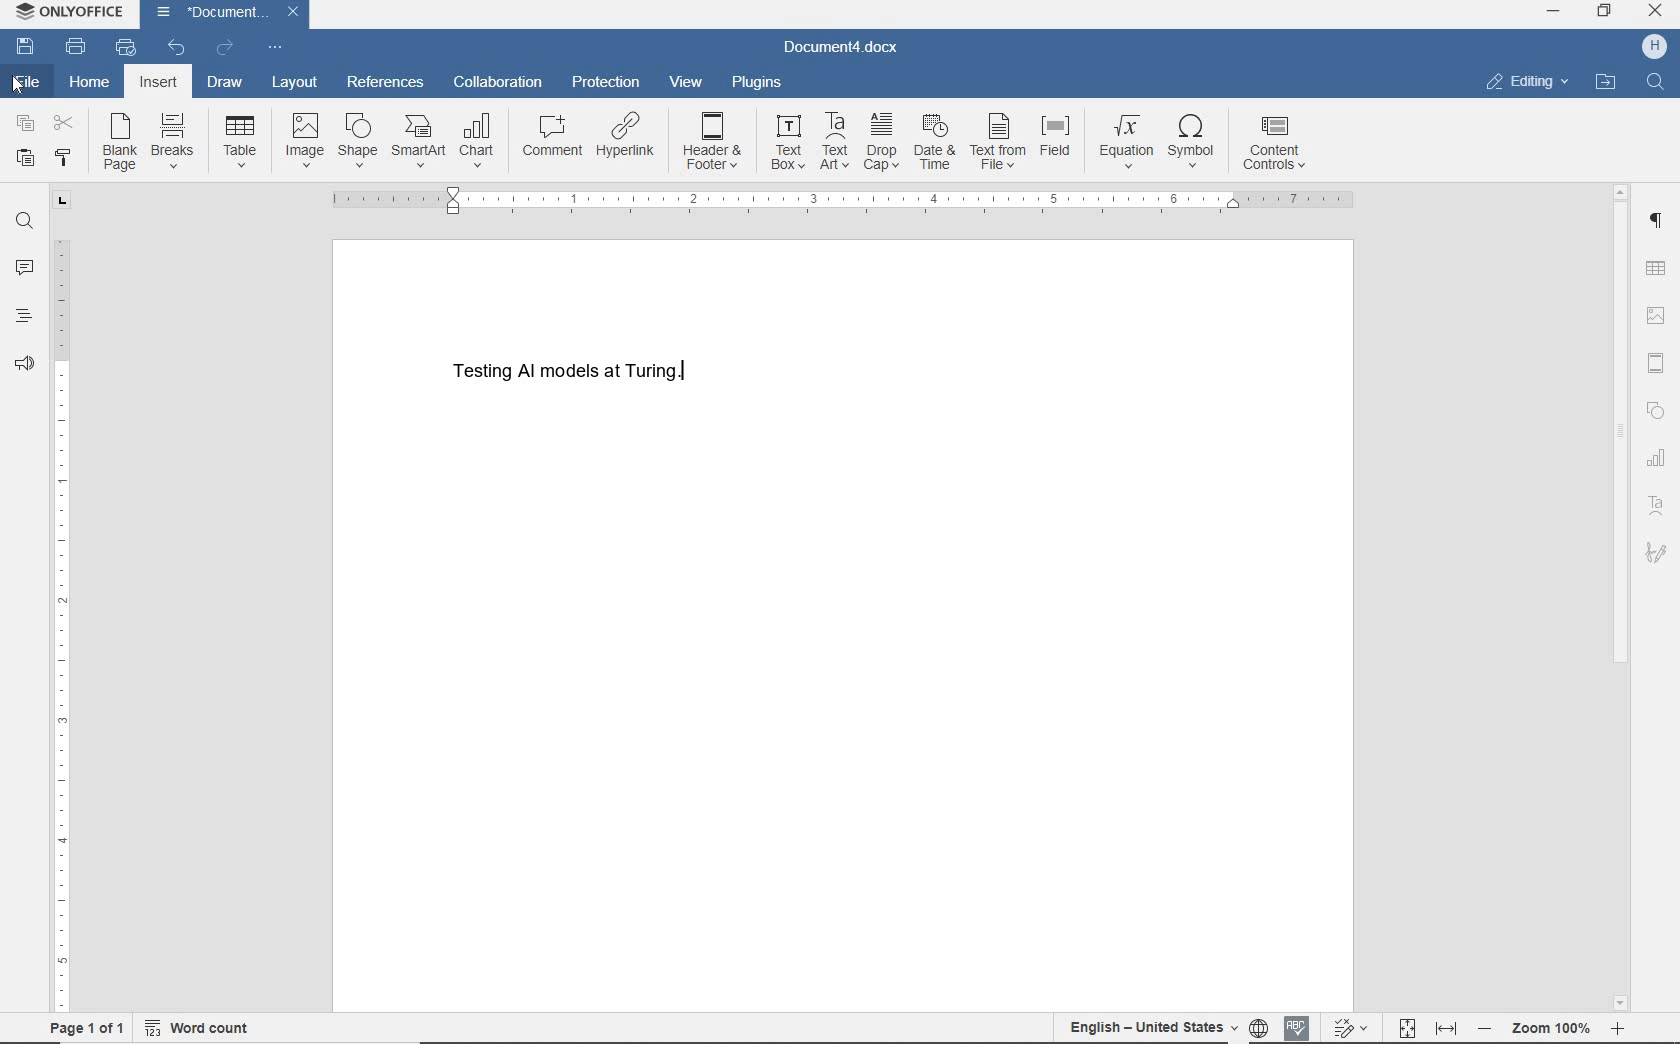  Describe the element at coordinates (686, 81) in the screenshot. I see `view` at that location.